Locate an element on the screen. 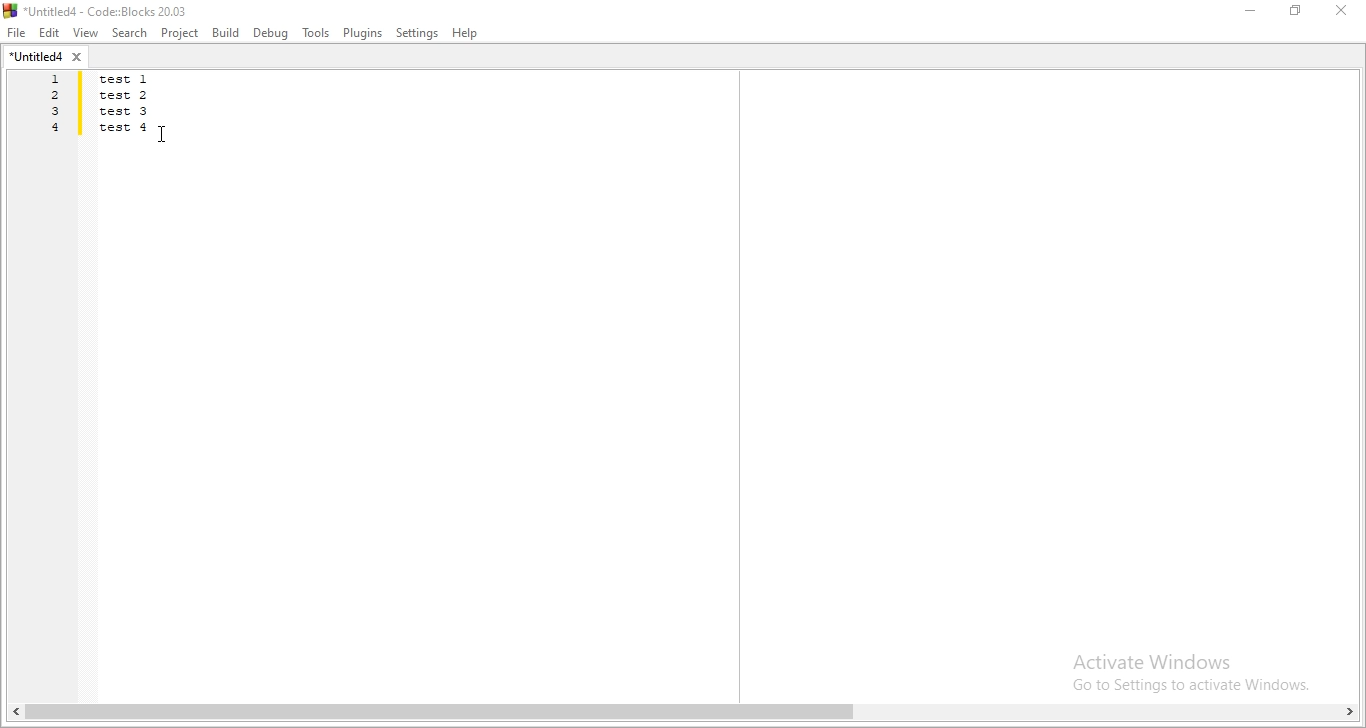  untitled4 is located at coordinates (48, 59).